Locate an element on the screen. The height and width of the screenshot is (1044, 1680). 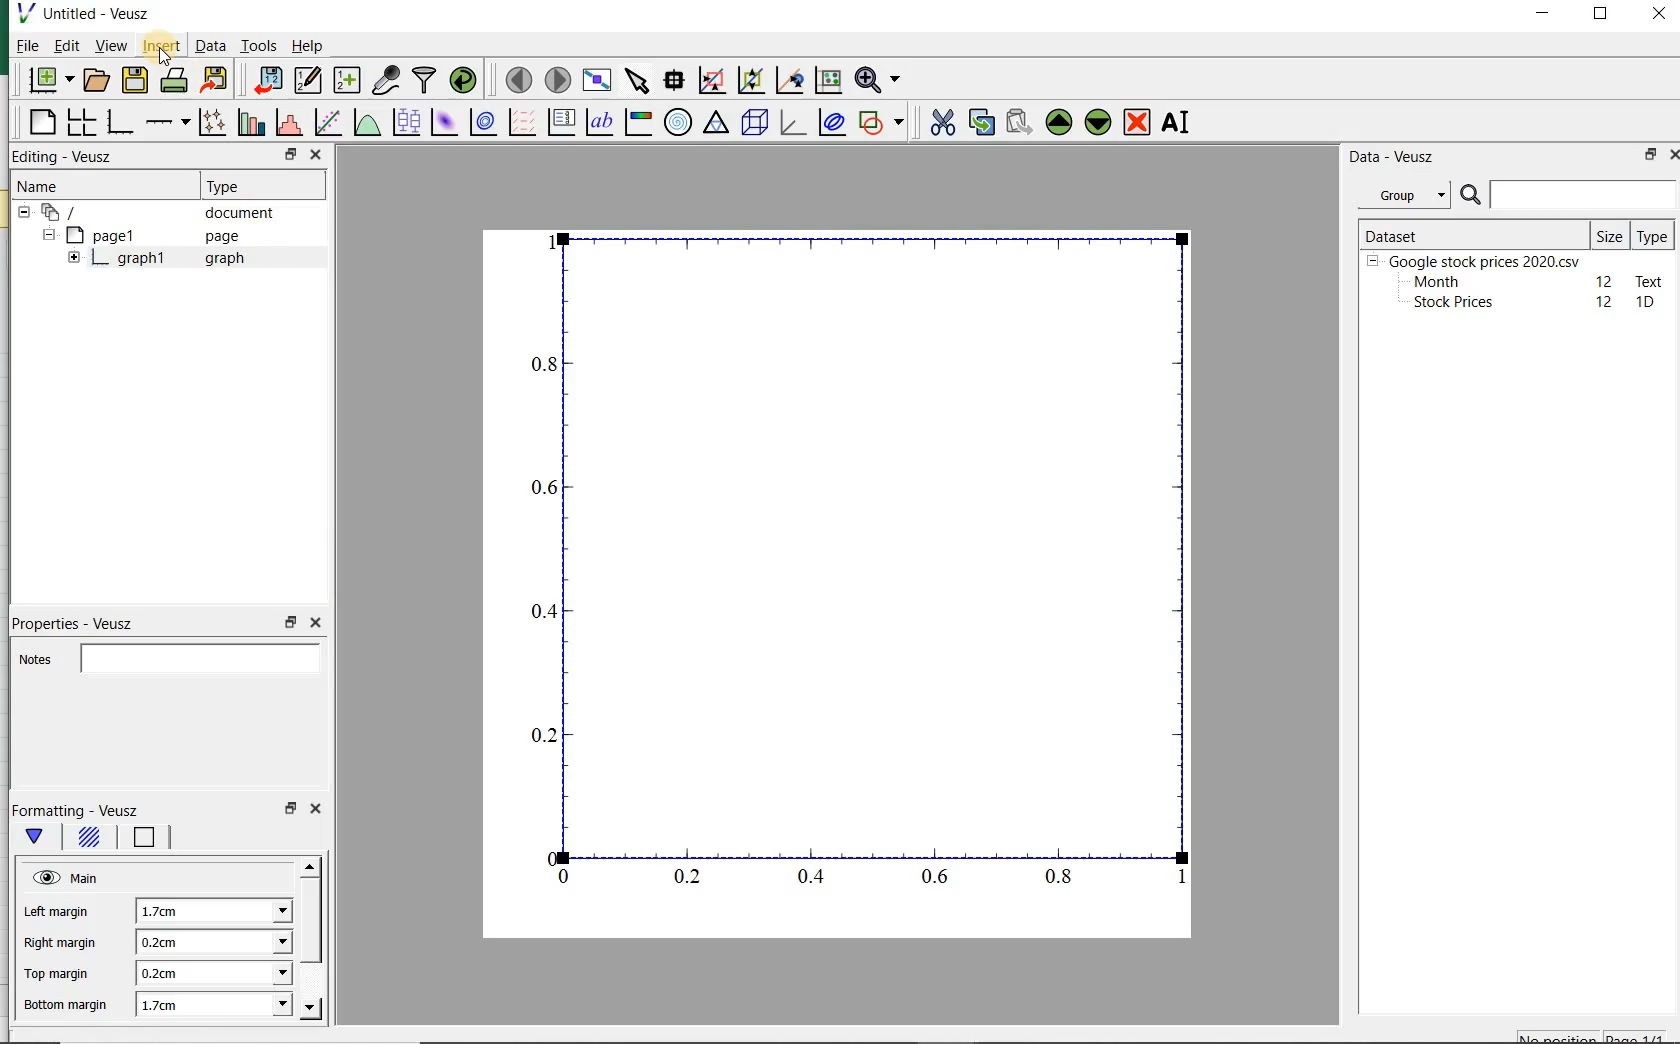
create new datasets is located at coordinates (347, 81).